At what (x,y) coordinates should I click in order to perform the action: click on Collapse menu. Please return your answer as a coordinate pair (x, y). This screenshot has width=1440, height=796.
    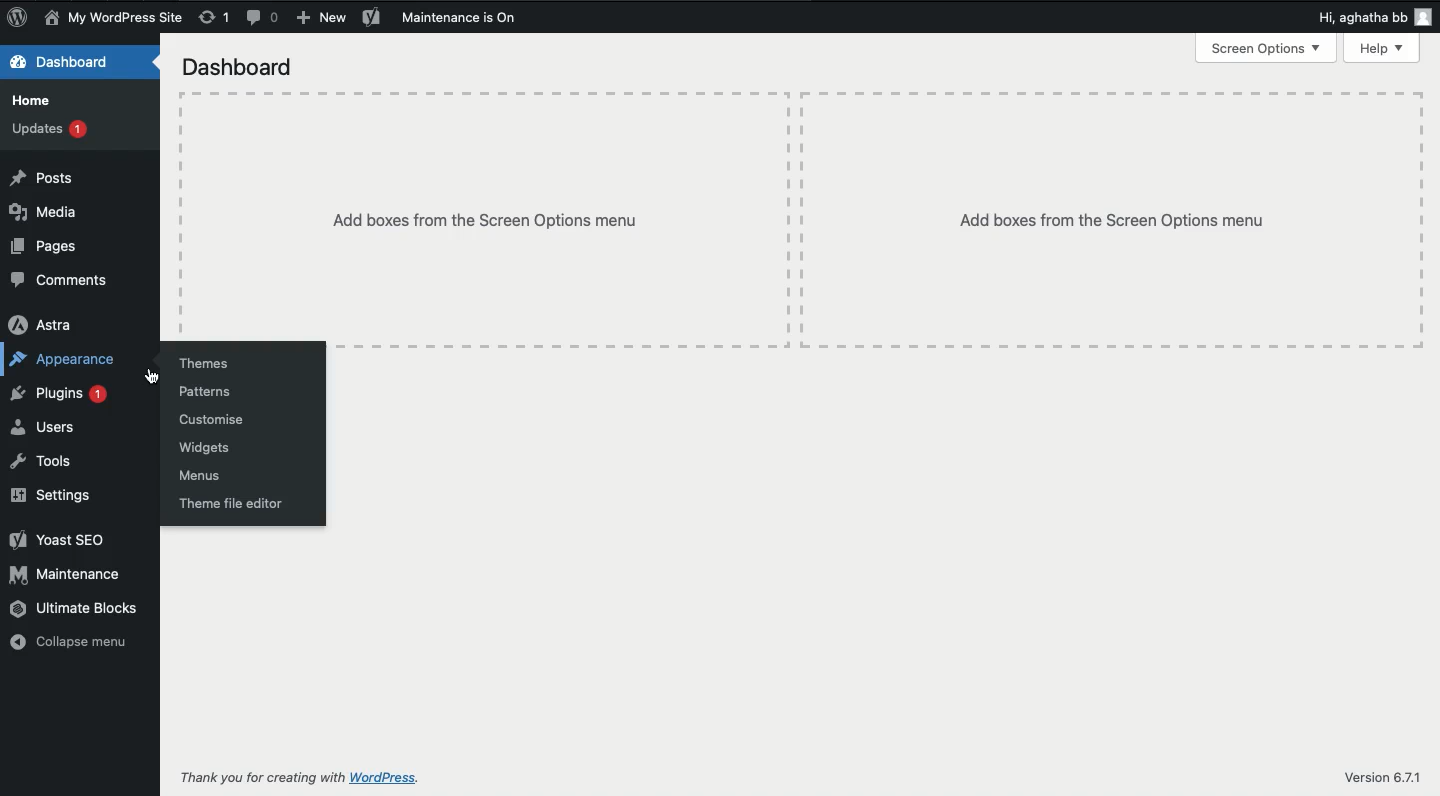
    Looking at the image, I should click on (71, 644).